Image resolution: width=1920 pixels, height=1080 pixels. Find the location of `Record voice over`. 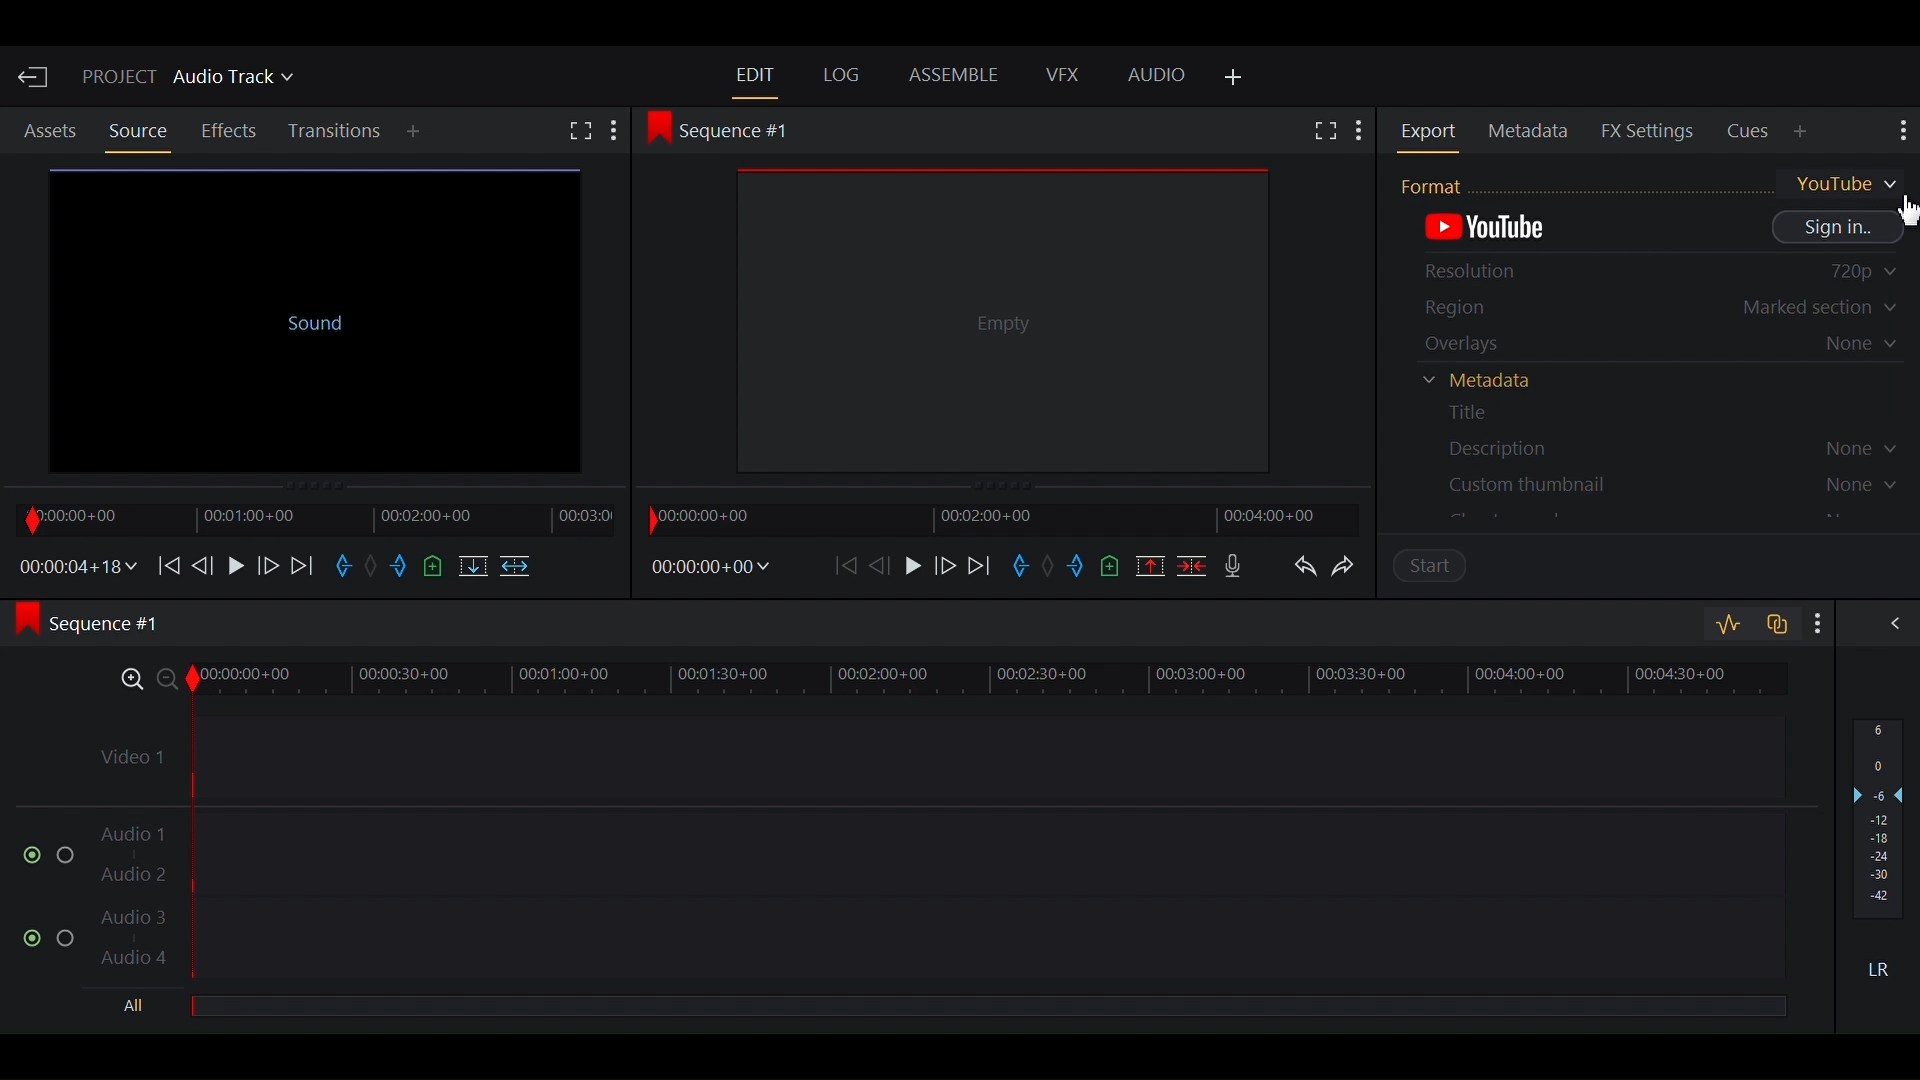

Record voice over is located at coordinates (1233, 564).